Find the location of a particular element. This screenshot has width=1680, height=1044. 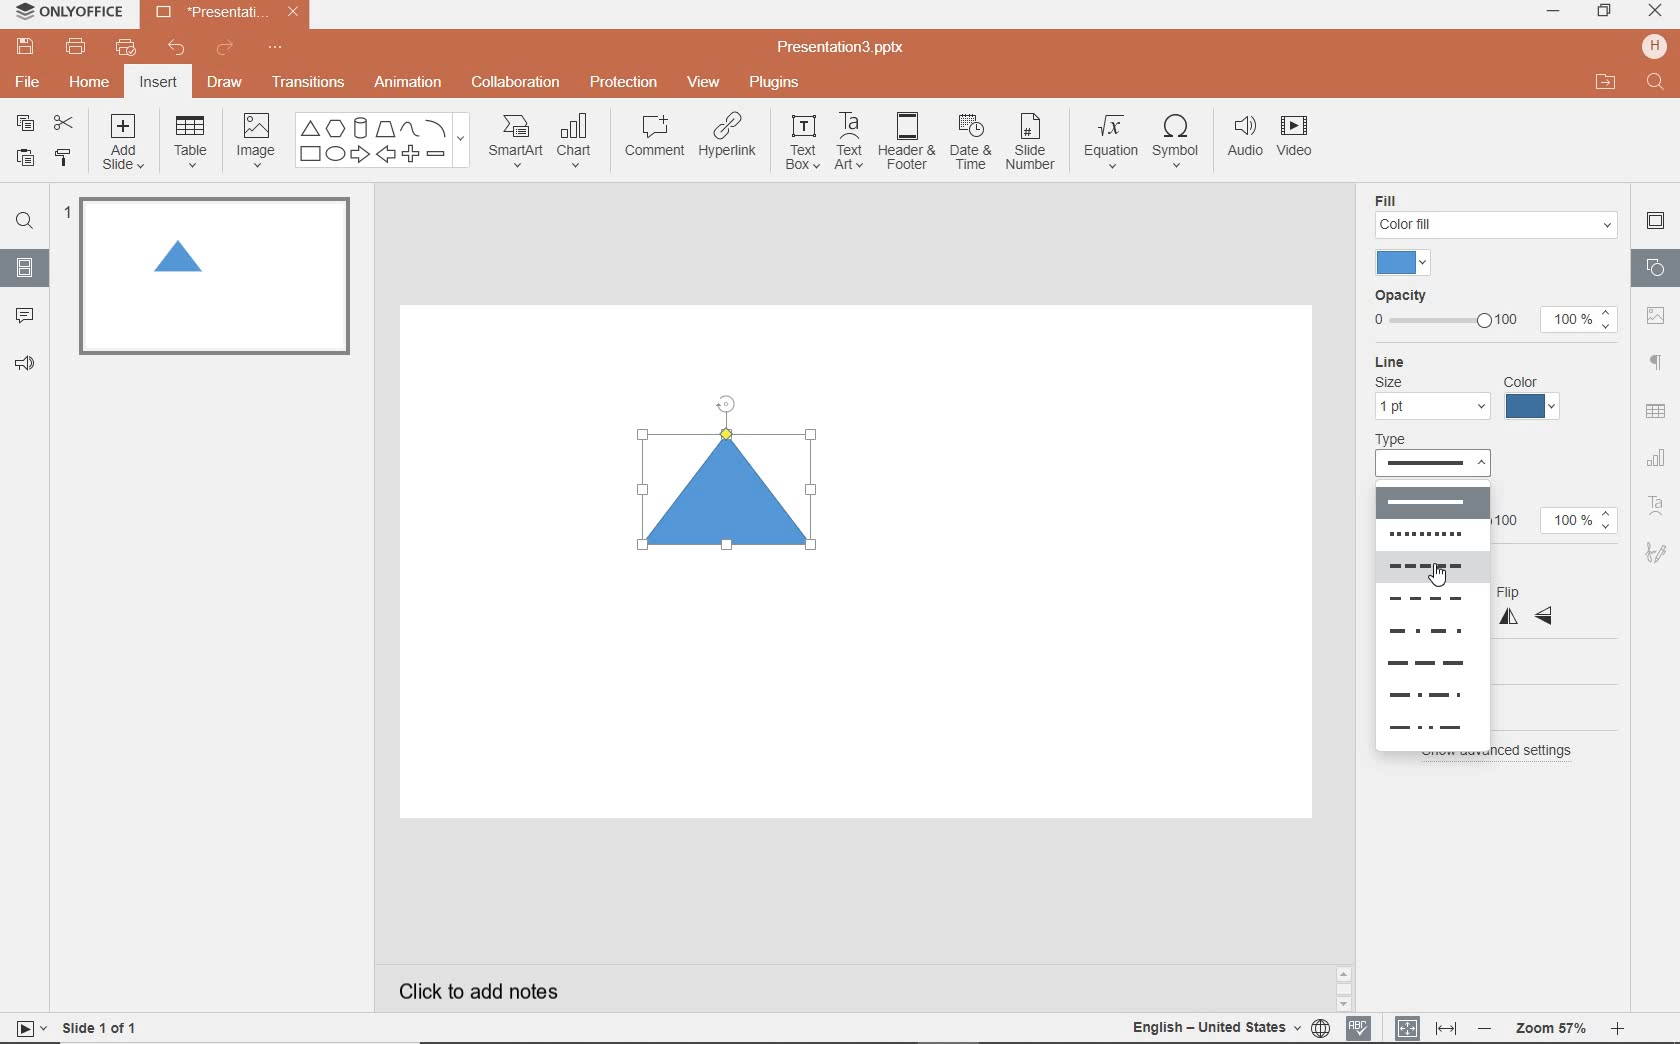

ANIMATION is located at coordinates (407, 84).